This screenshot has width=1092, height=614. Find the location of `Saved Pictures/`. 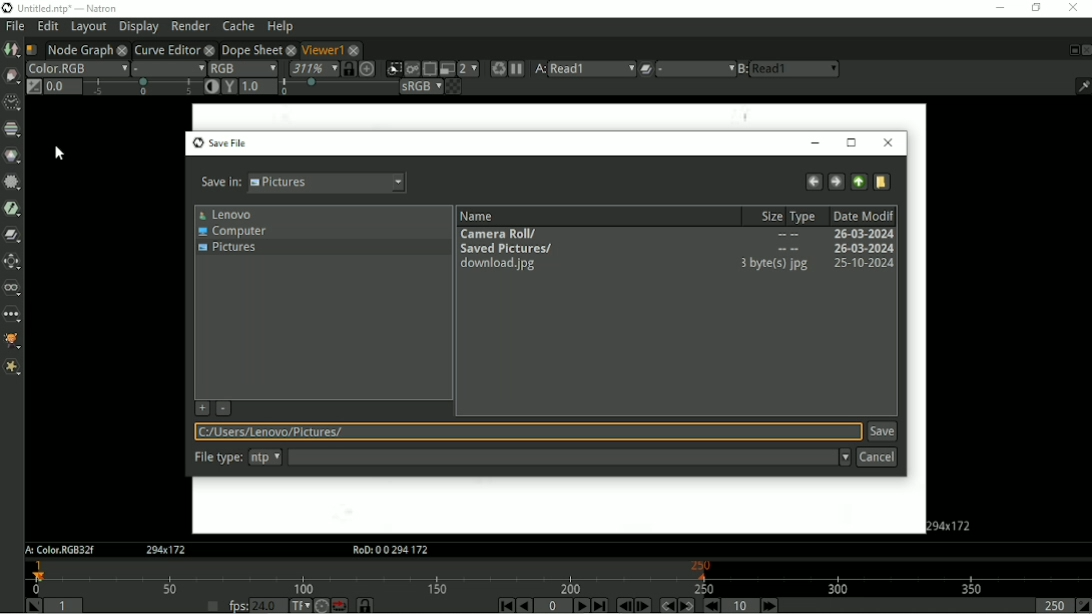

Saved Pictures/ is located at coordinates (677, 250).